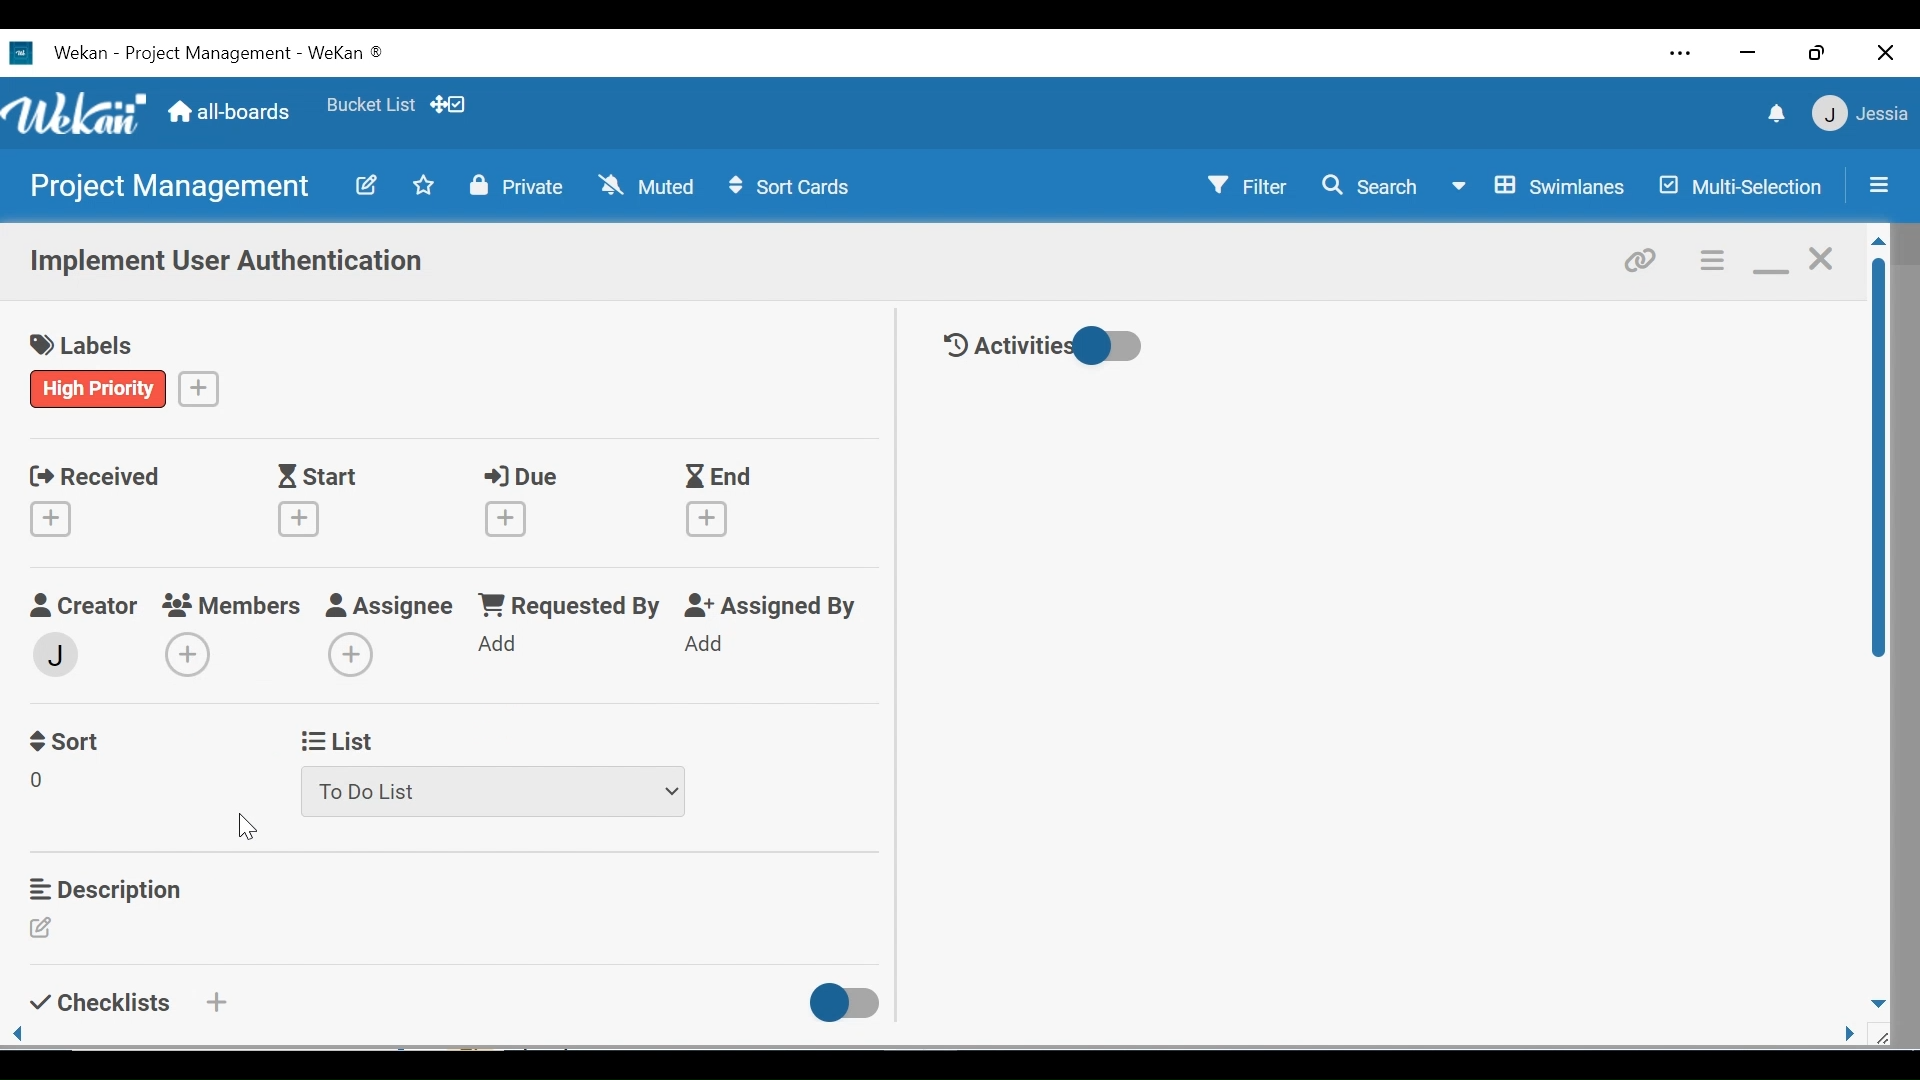 The width and height of the screenshot is (1920, 1080). I want to click on  Filter, so click(1240, 186).